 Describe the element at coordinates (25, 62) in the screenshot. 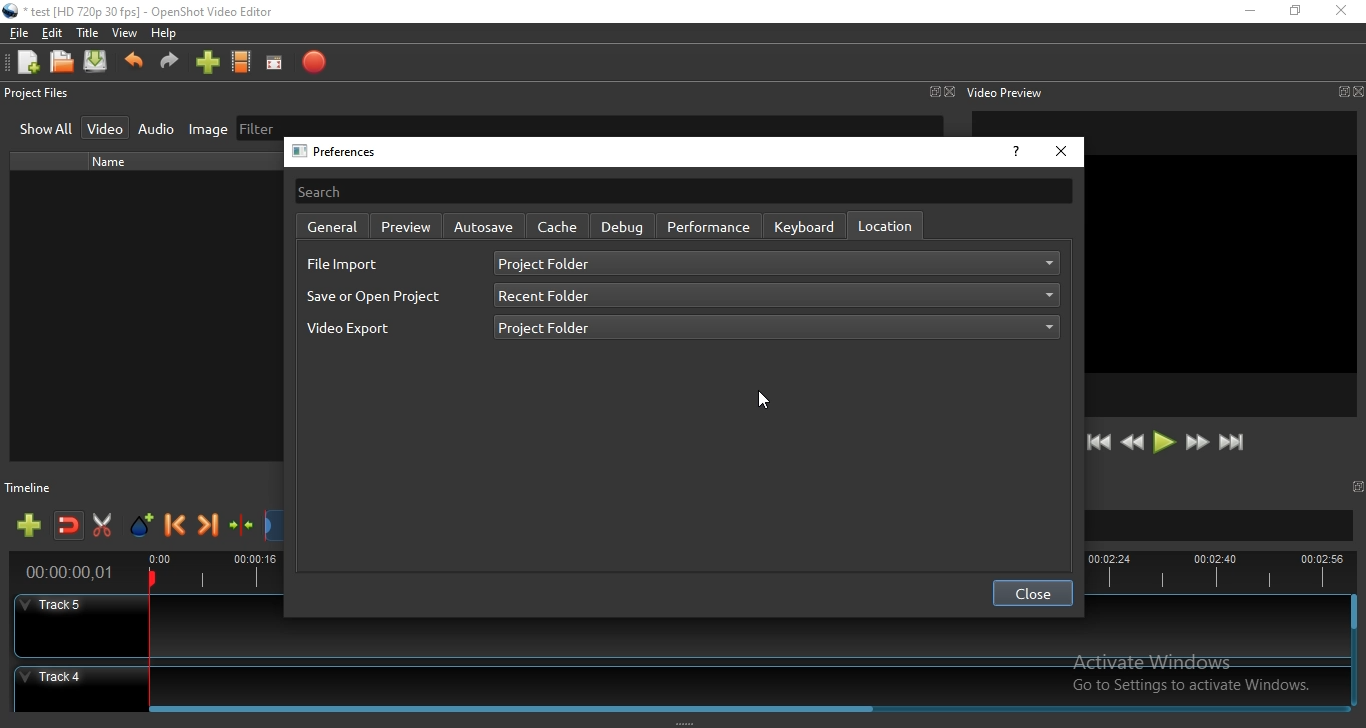

I see `New project` at that location.